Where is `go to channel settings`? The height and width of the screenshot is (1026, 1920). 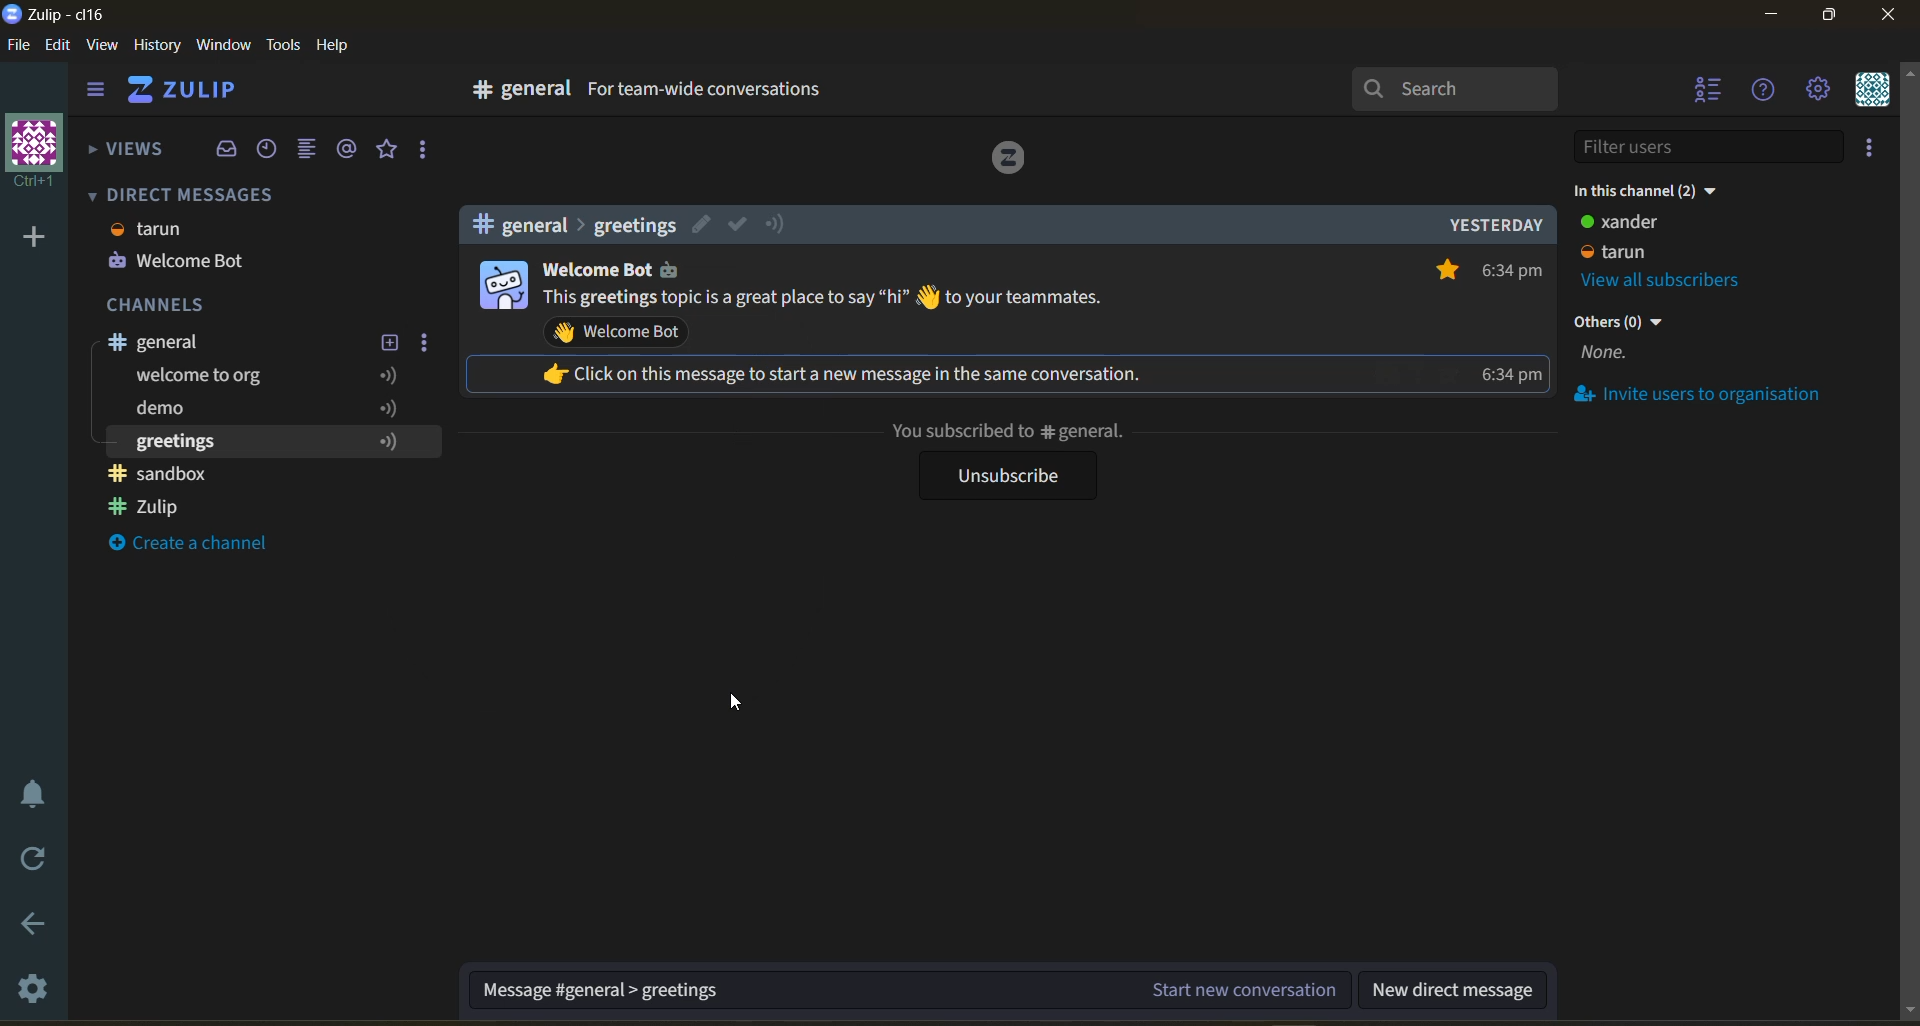 go to channel settings is located at coordinates (511, 94).